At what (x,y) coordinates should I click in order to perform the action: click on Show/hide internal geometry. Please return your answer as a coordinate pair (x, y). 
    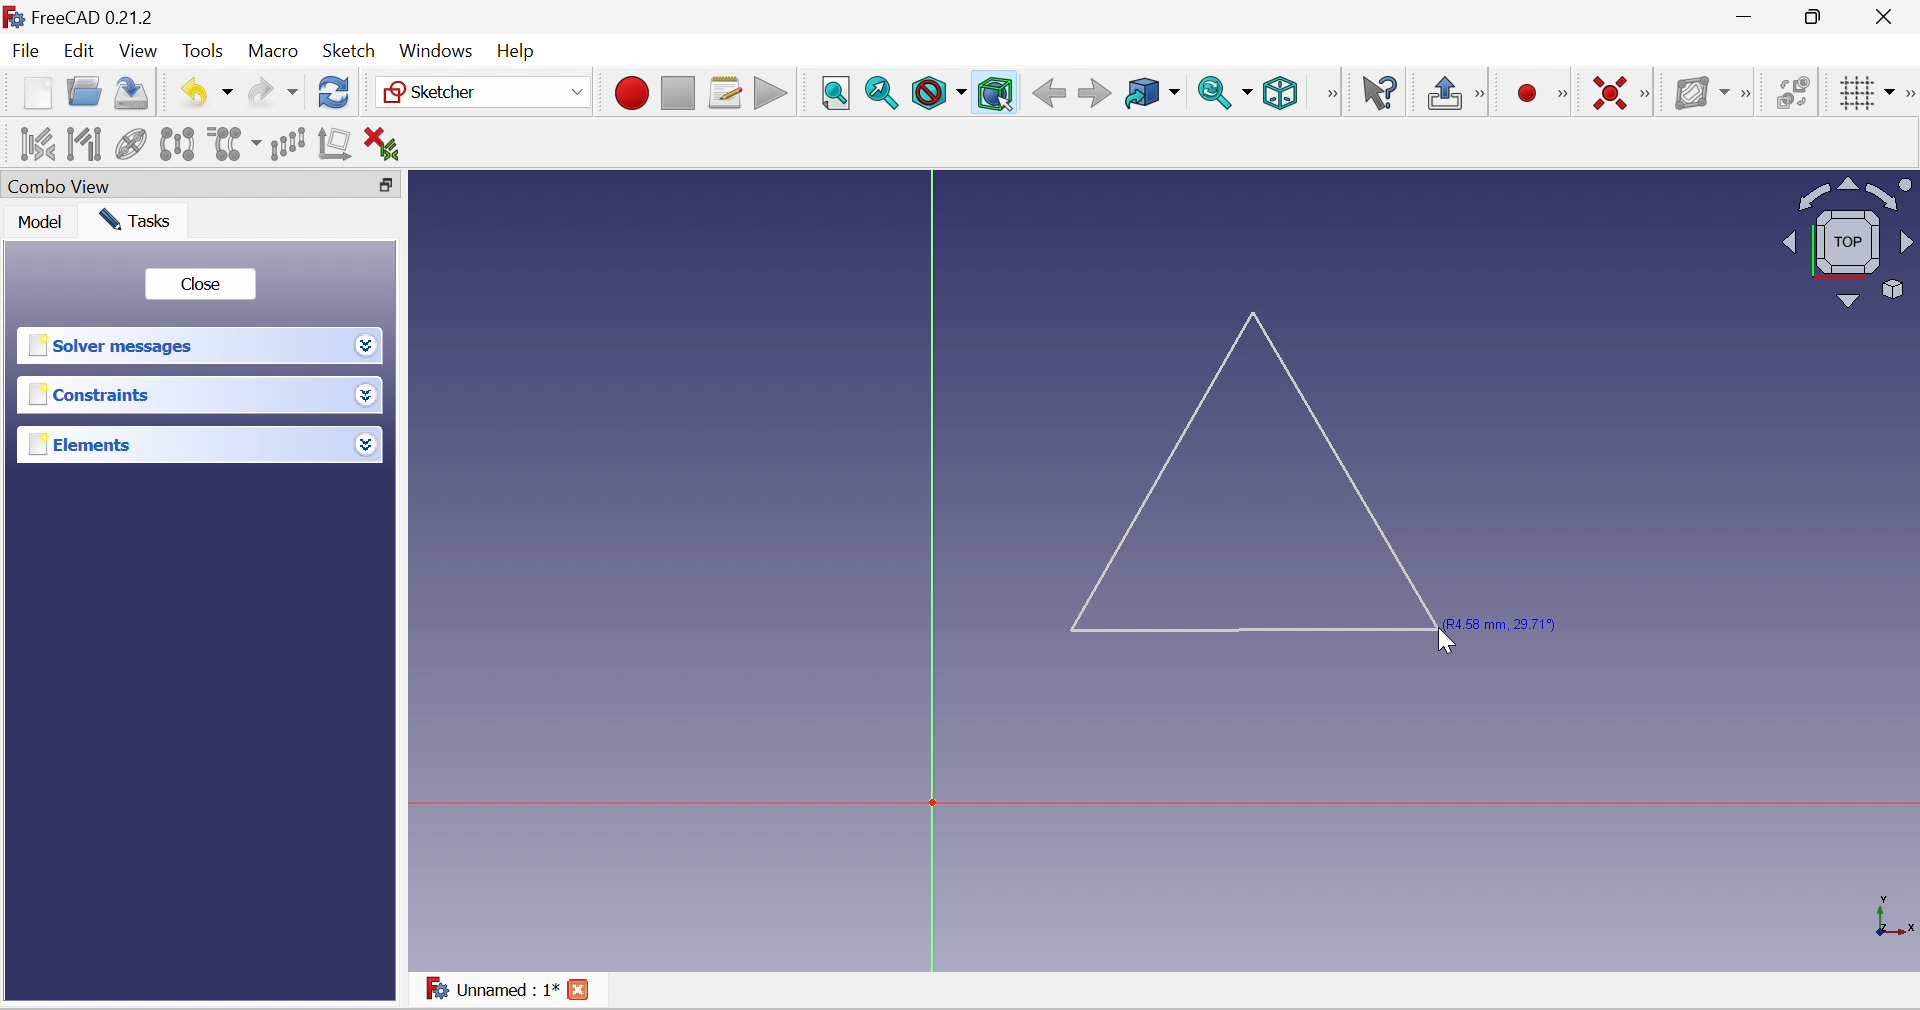
    Looking at the image, I should click on (133, 142).